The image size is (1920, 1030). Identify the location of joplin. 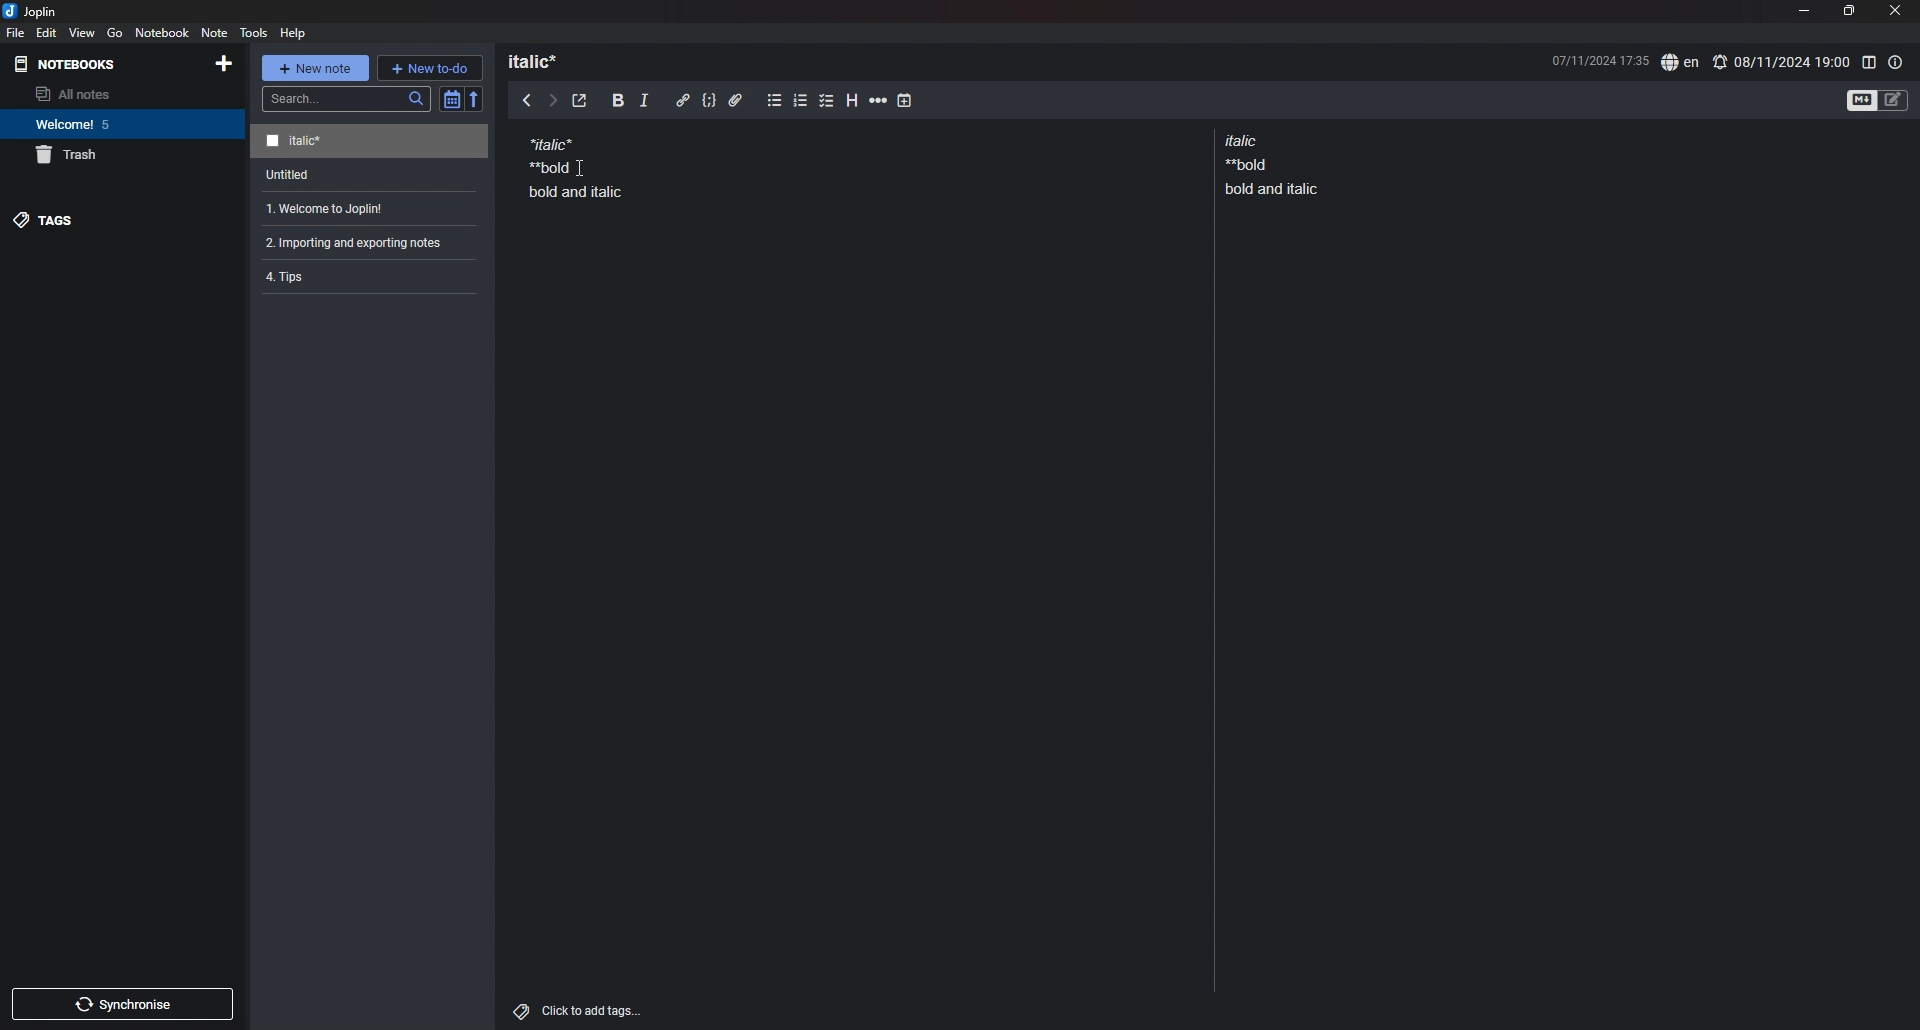
(30, 11).